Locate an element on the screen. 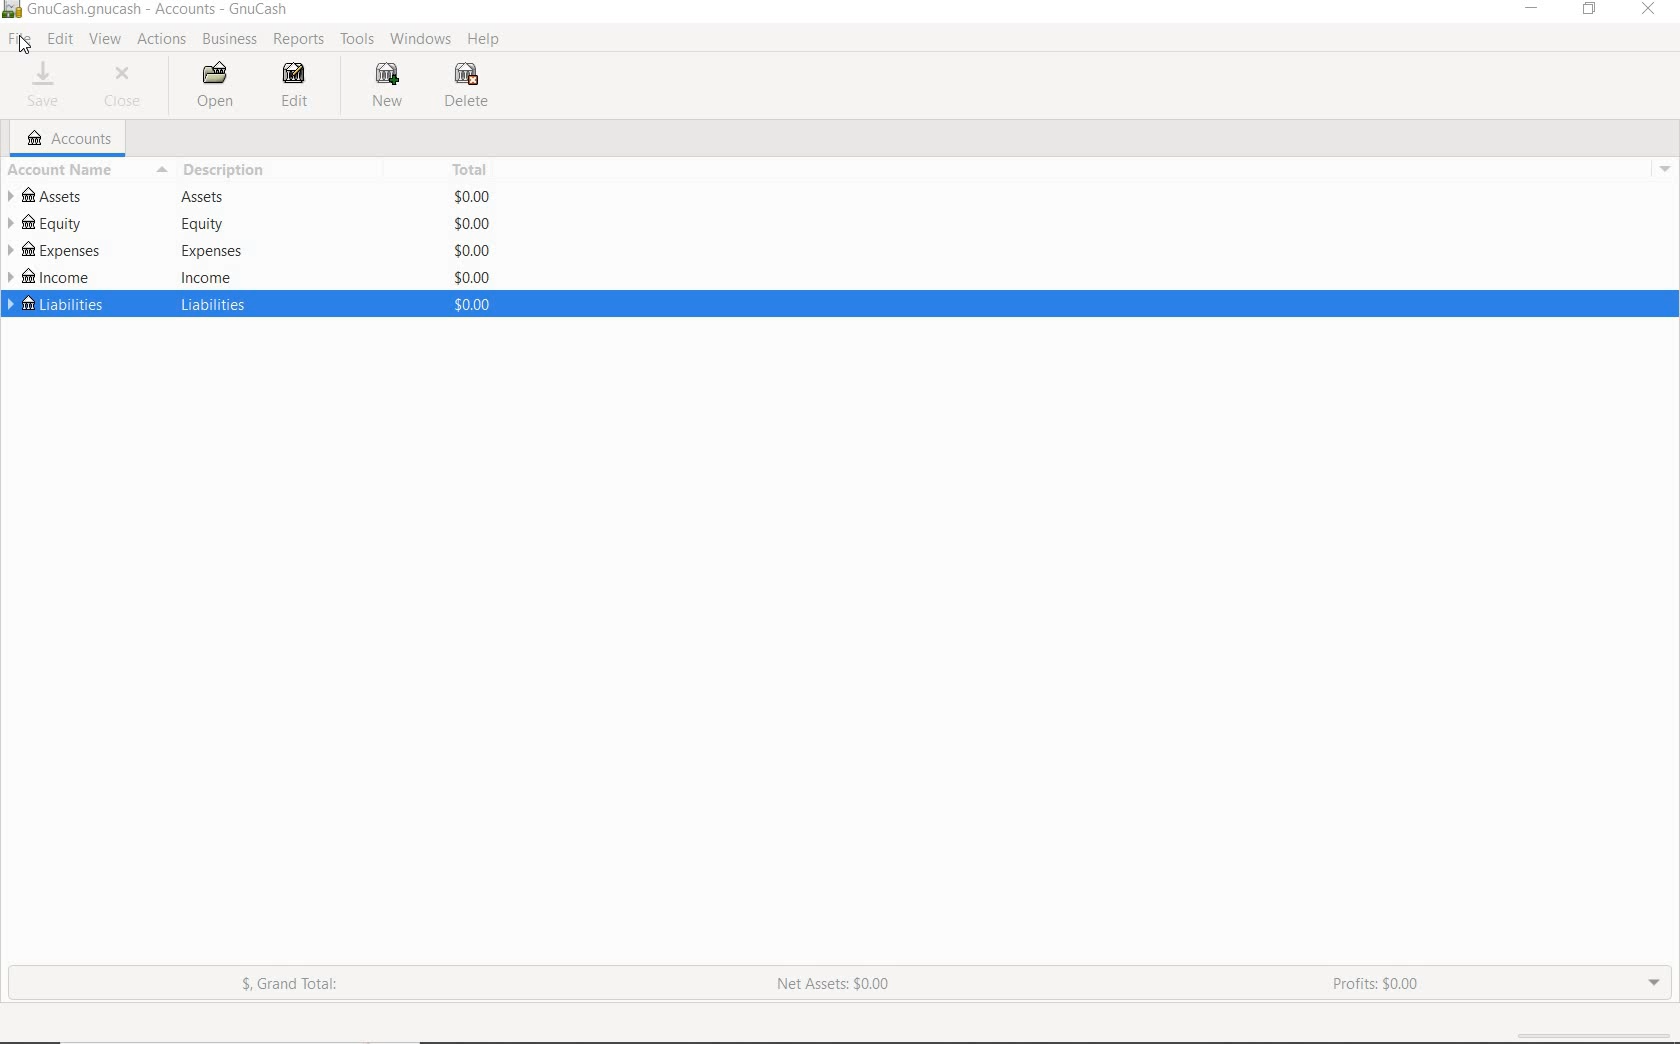  SYSTEM NAME is located at coordinates (152, 11).